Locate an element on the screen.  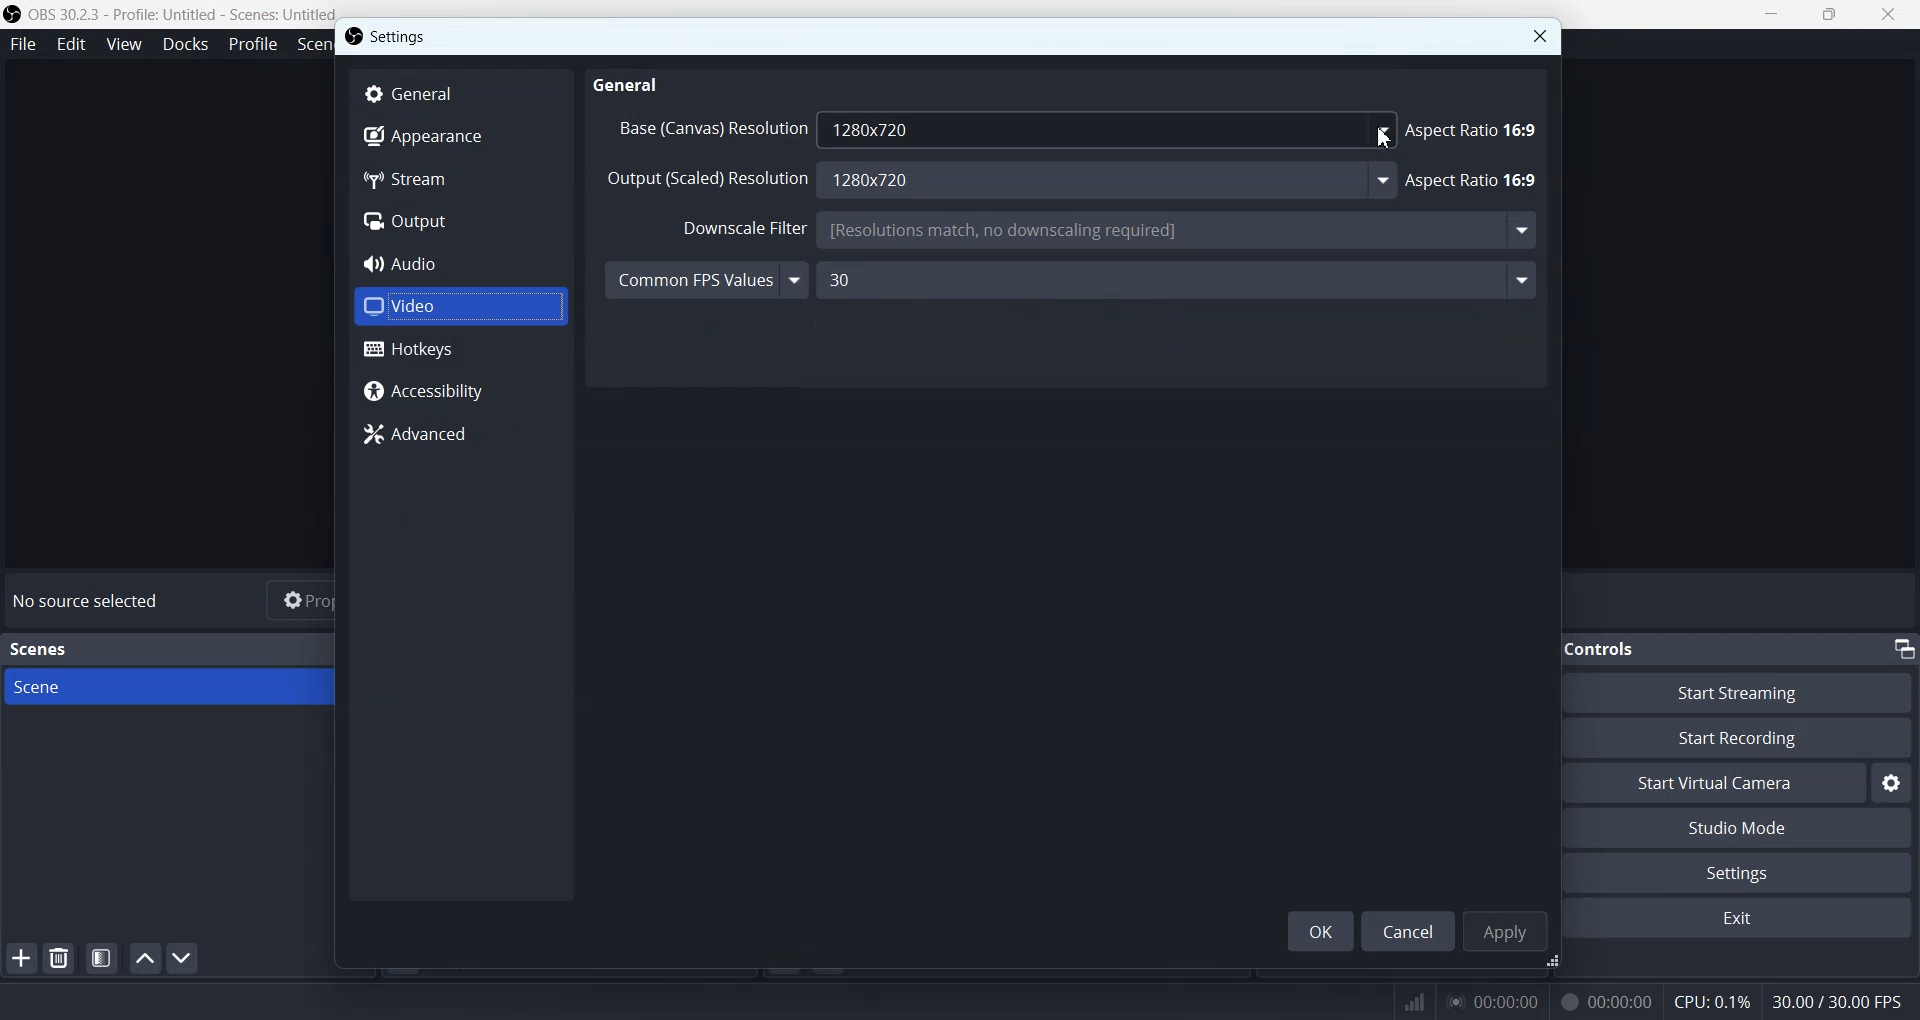
CPU is located at coordinates (1713, 1003).